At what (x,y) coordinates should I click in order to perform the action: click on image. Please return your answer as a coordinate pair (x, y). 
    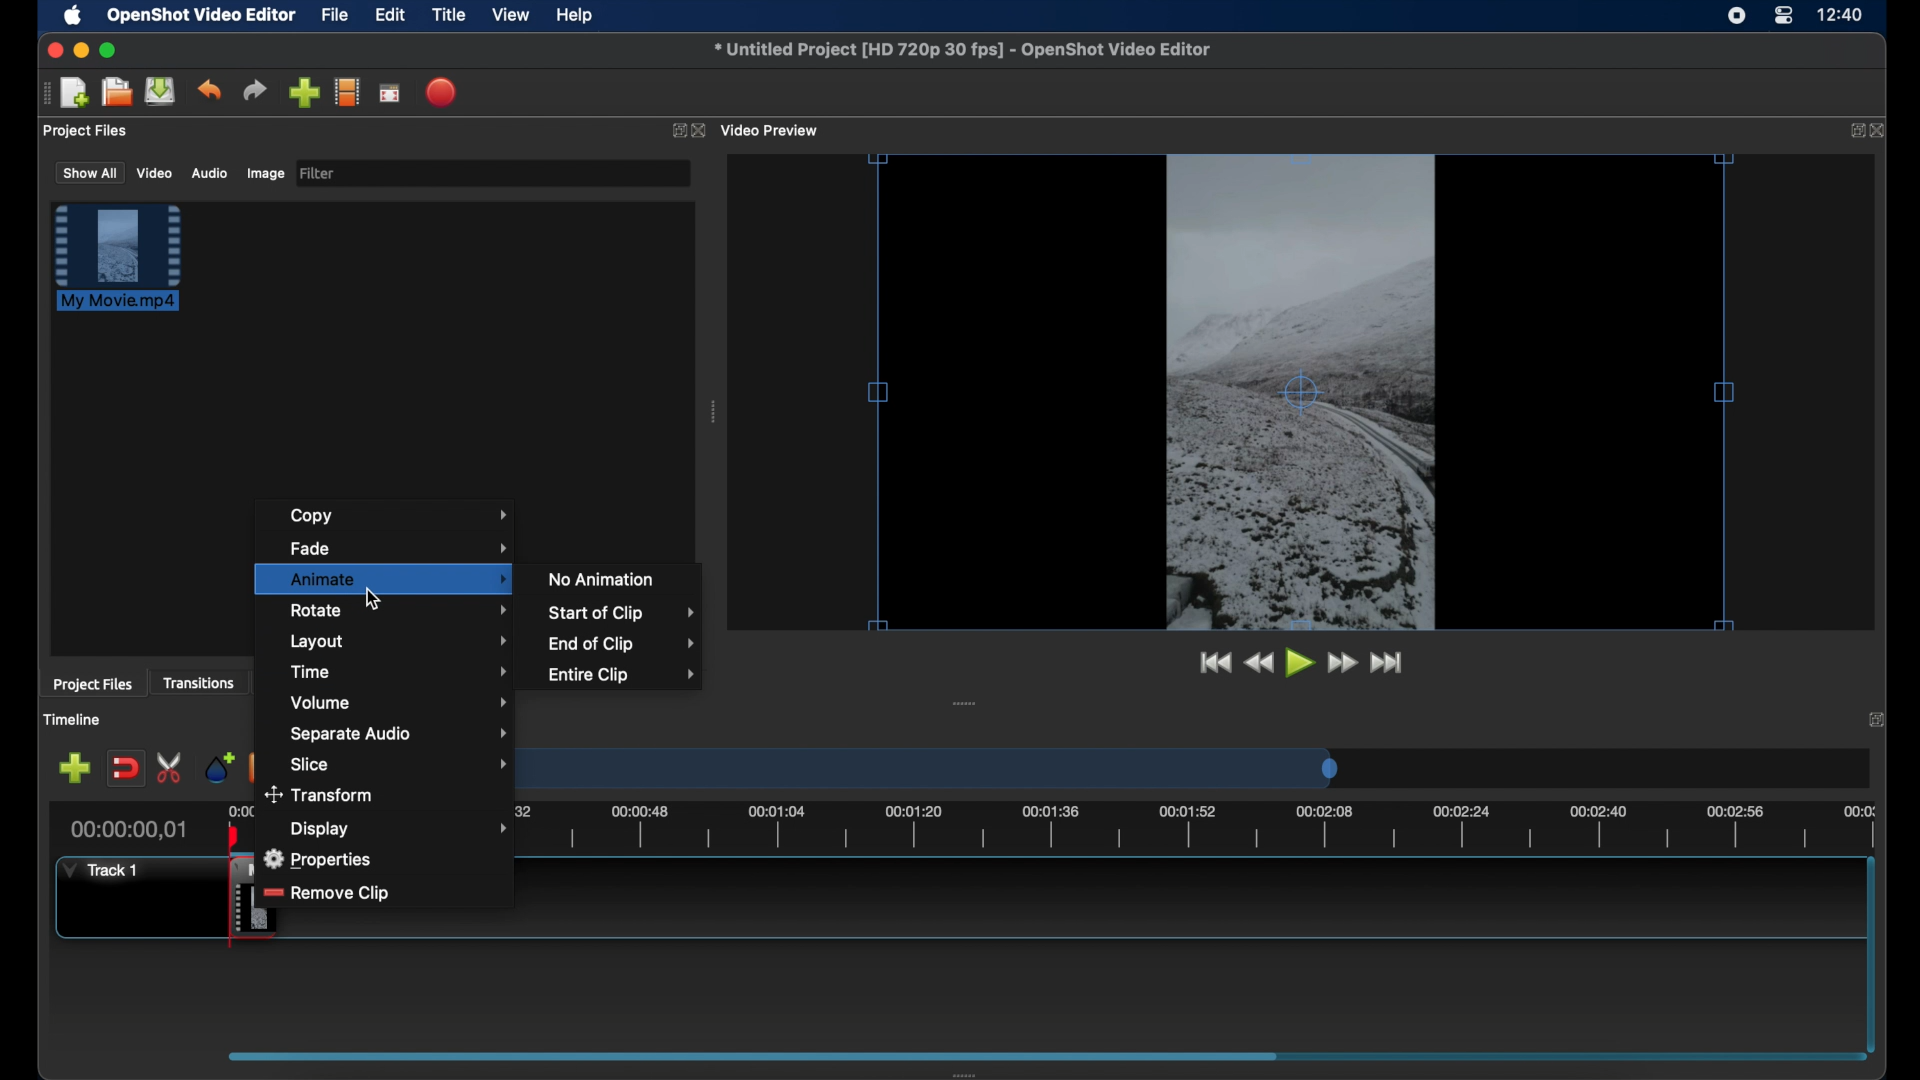
    Looking at the image, I should click on (264, 174).